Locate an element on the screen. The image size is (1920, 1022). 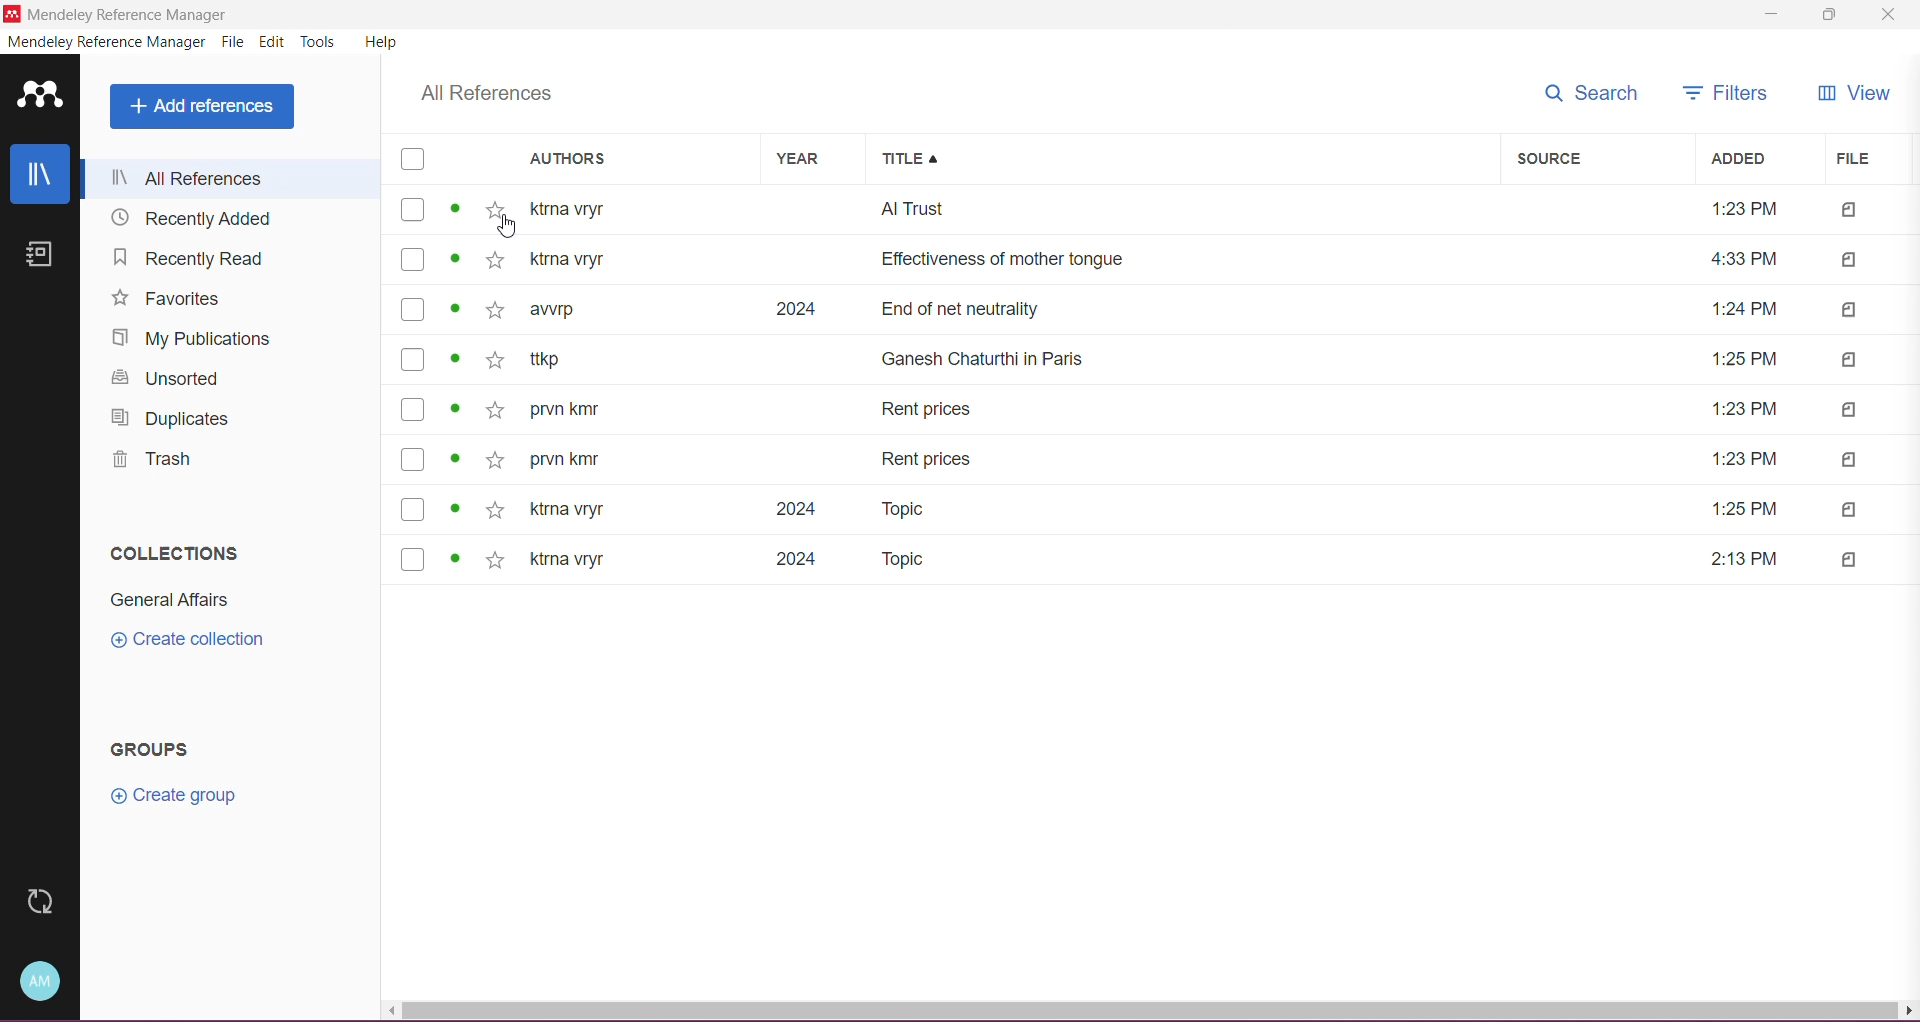
All References is located at coordinates (481, 95).